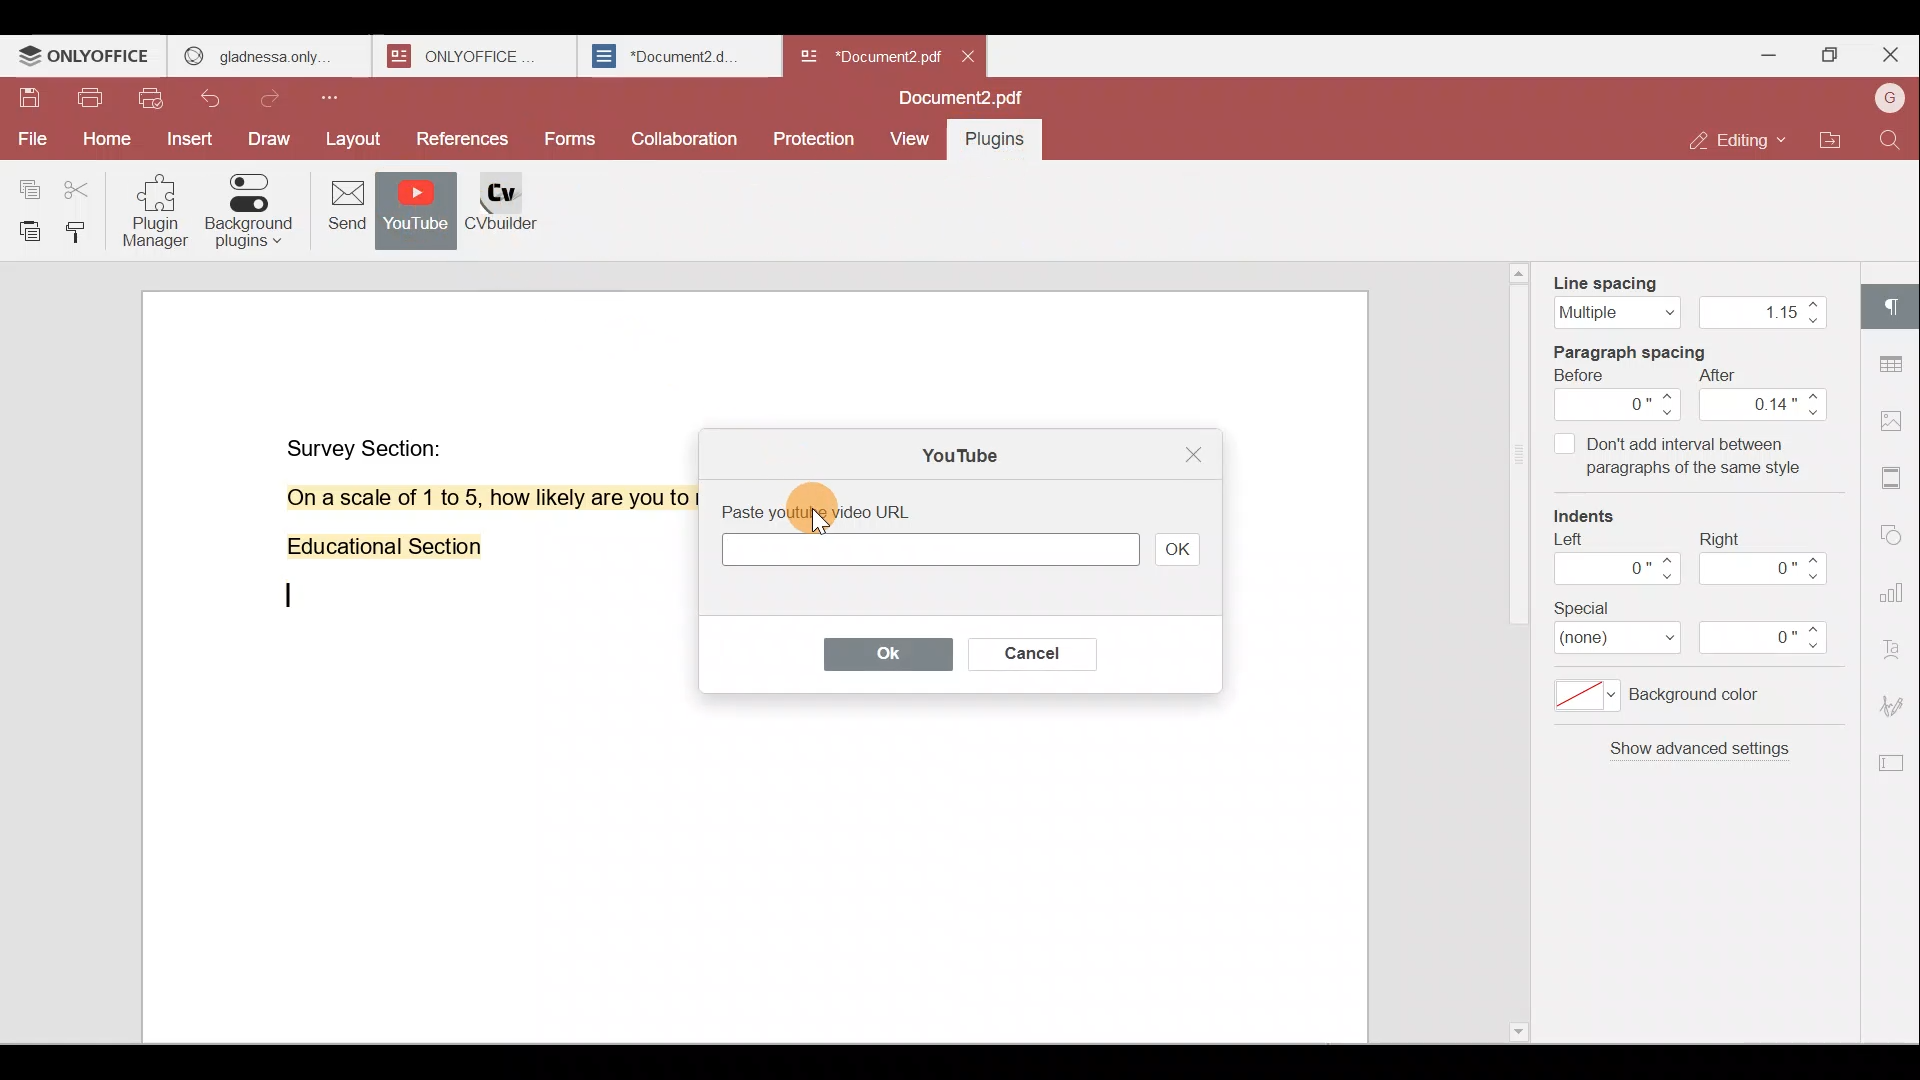 This screenshot has width=1920, height=1080. What do you see at coordinates (1189, 456) in the screenshot?
I see `Close` at bounding box center [1189, 456].